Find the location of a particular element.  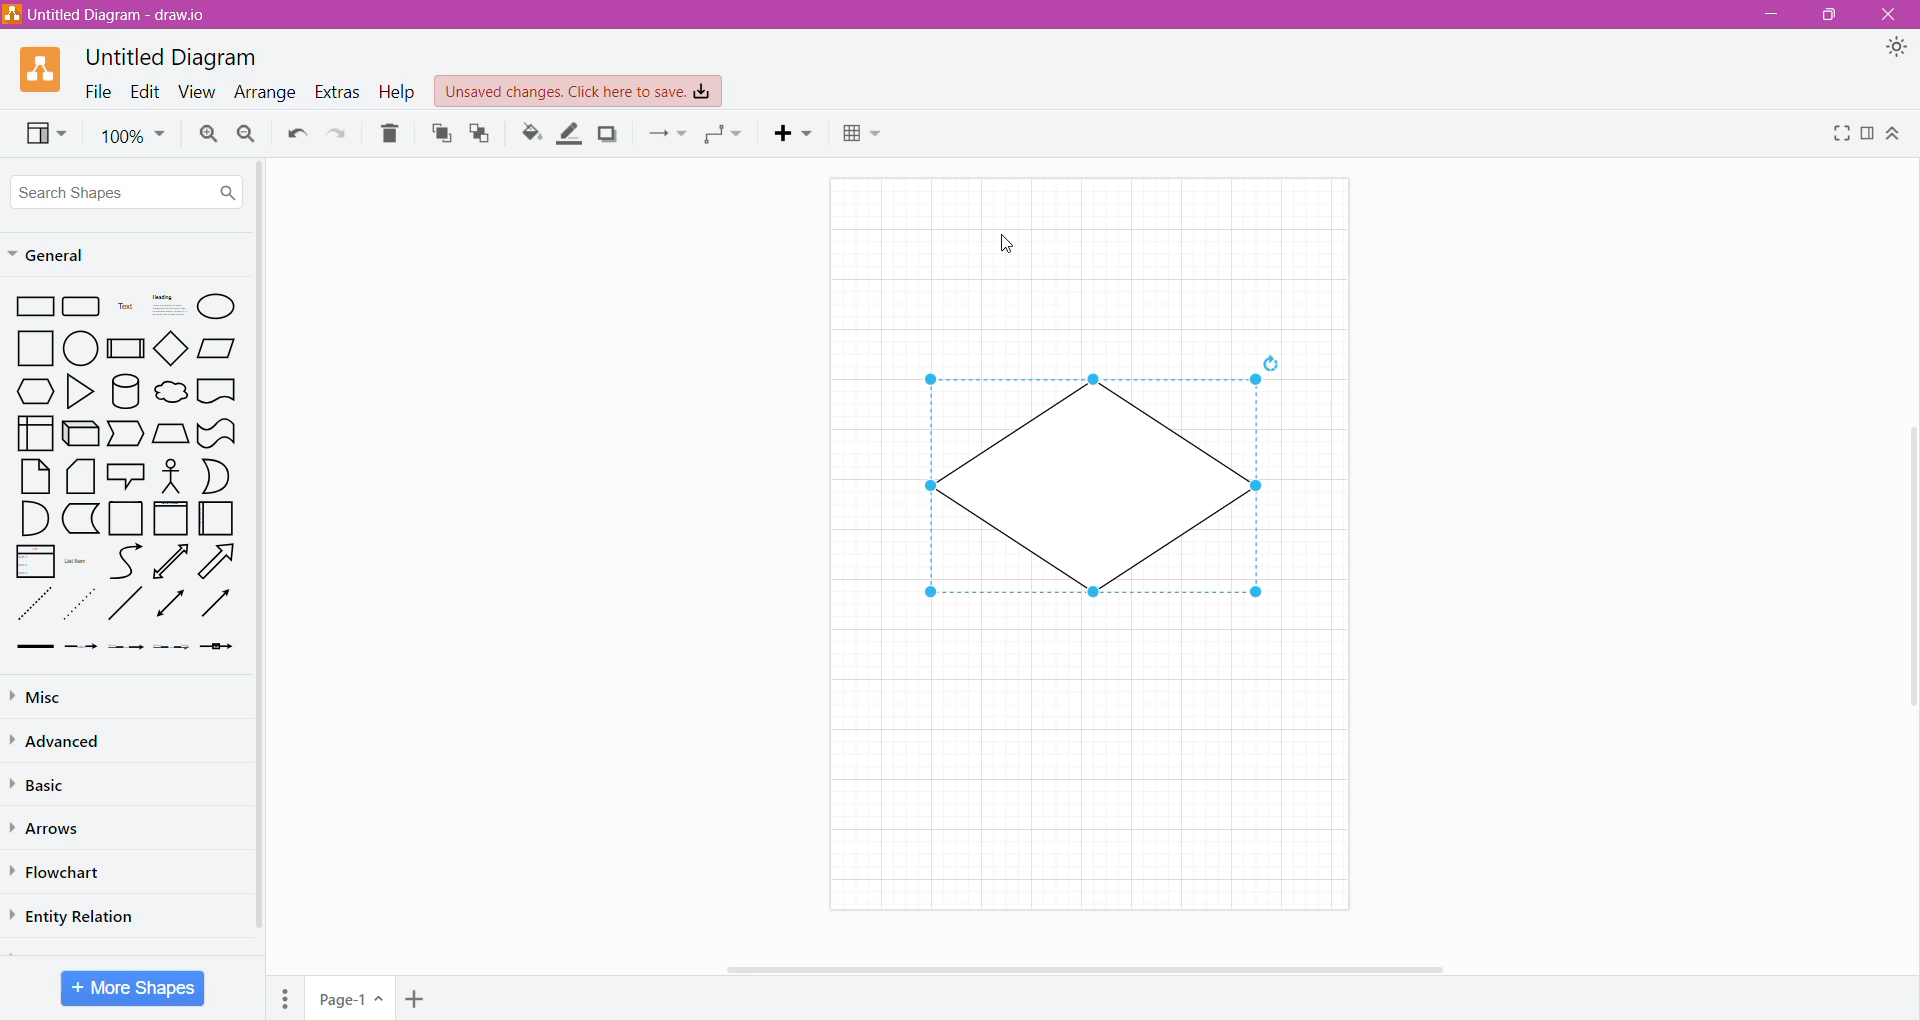

Or is located at coordinates (217, 476).